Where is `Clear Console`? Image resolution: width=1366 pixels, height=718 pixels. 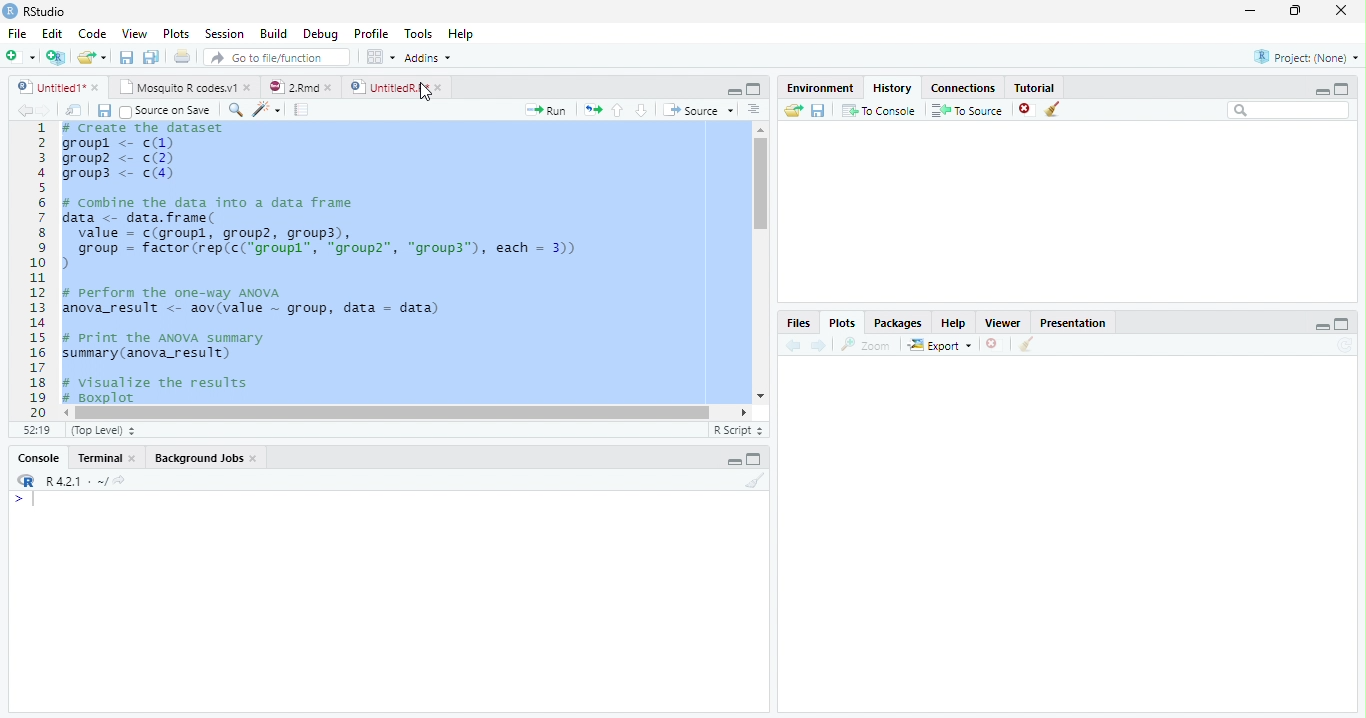
Clear Console is located at coordinates (1024, 345).